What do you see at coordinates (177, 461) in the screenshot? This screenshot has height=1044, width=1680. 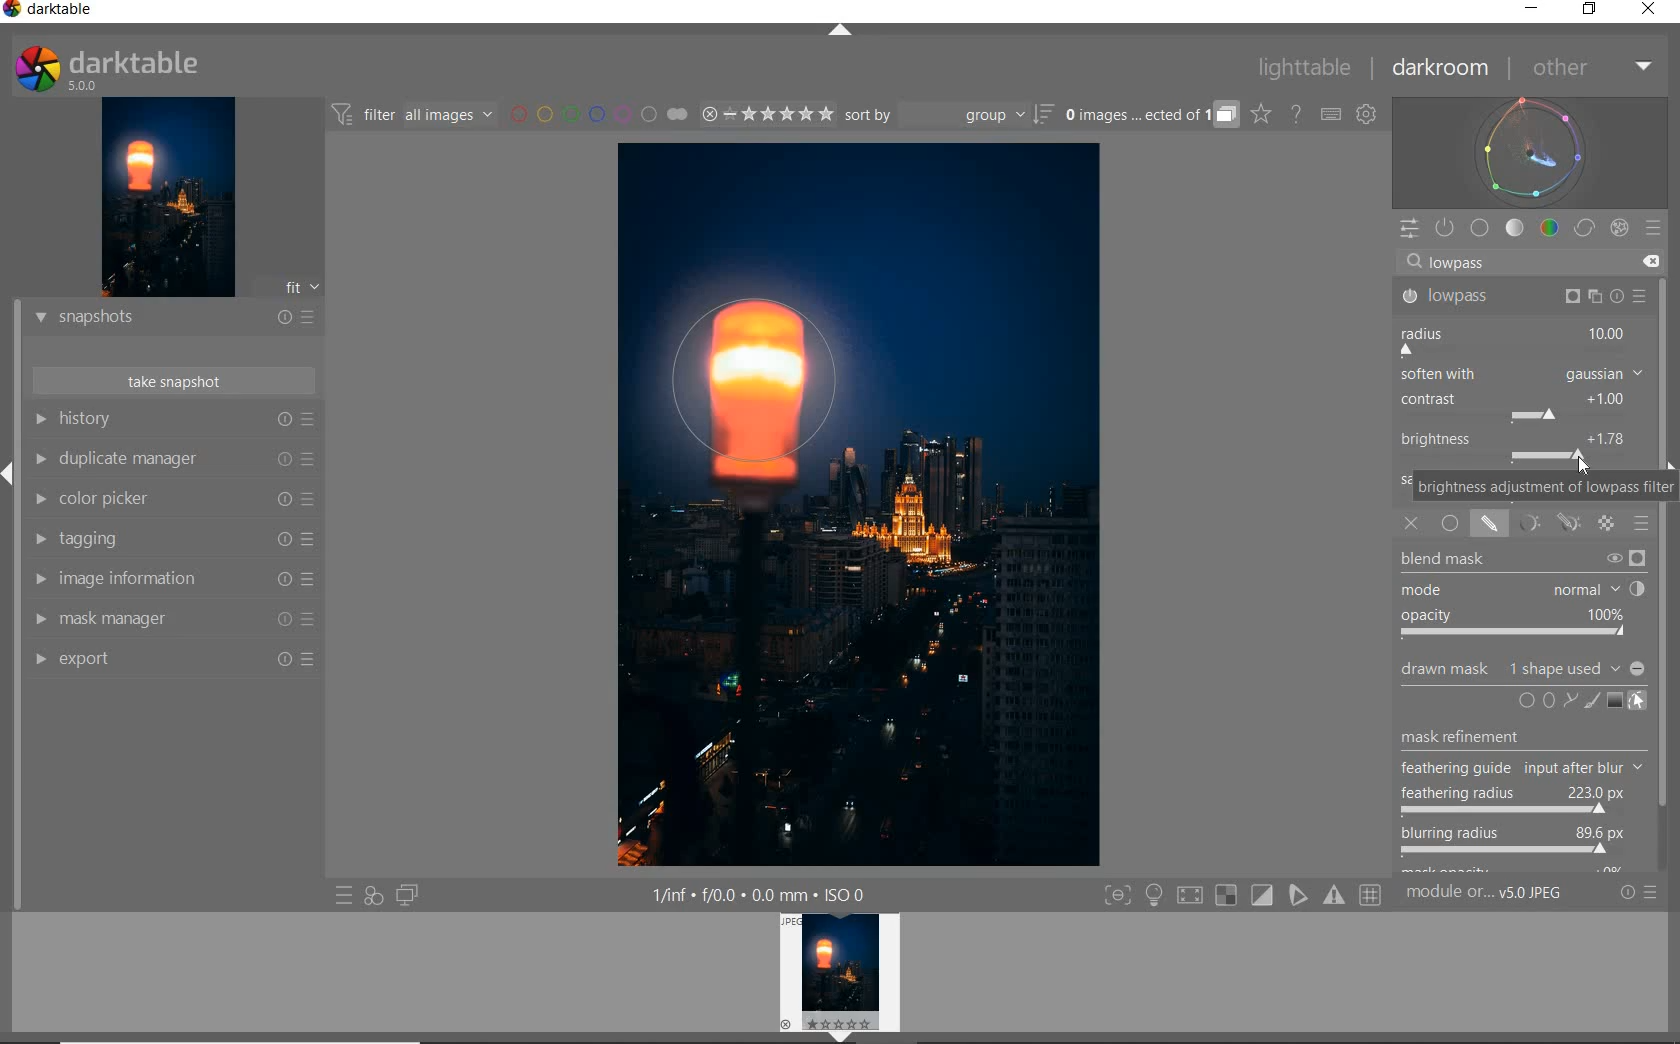 I see `DUPLICATE MANAGER` at bounding box center [177, 461].